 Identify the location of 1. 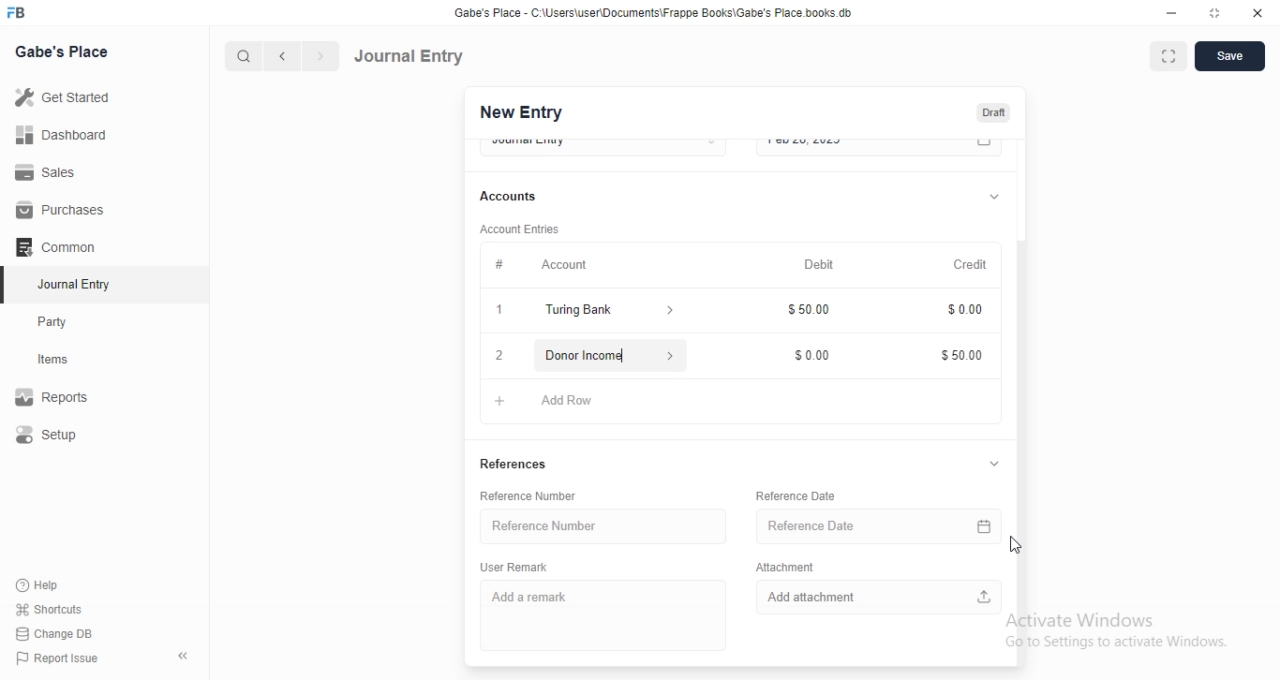
(502, 312).